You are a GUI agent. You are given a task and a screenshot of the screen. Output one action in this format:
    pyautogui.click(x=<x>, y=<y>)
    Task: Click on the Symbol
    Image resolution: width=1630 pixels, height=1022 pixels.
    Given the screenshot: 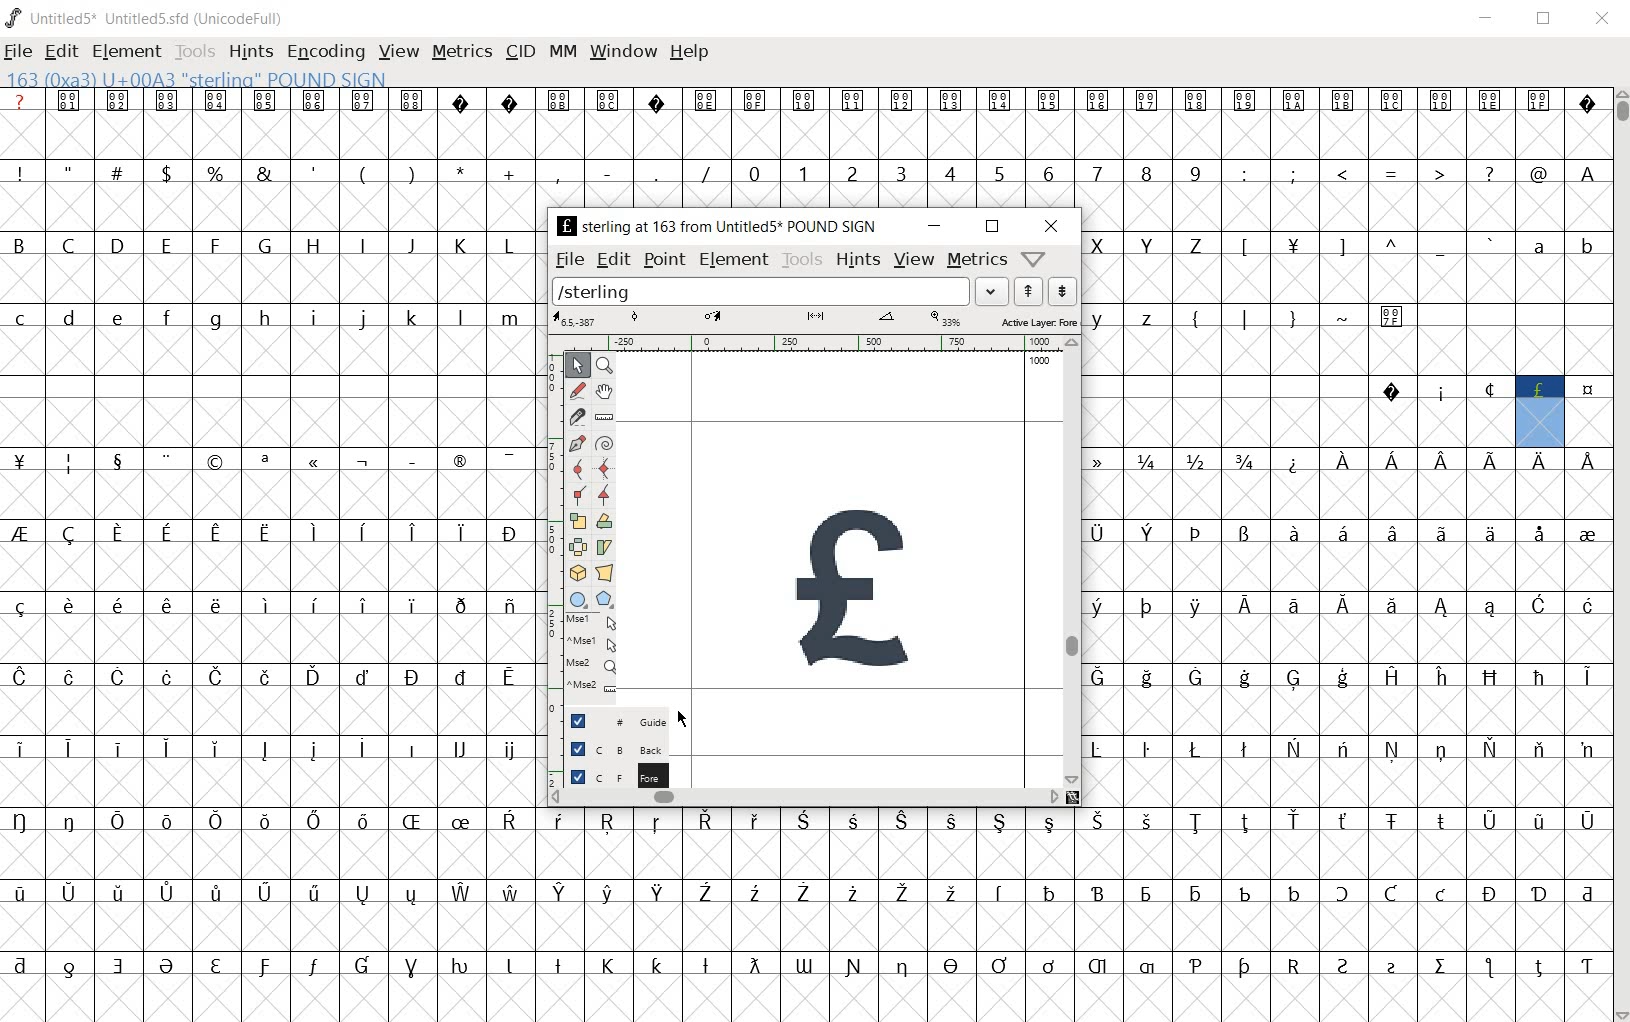 What is the action you would take?
    pyautogui.click(x=1292, y=607)
    